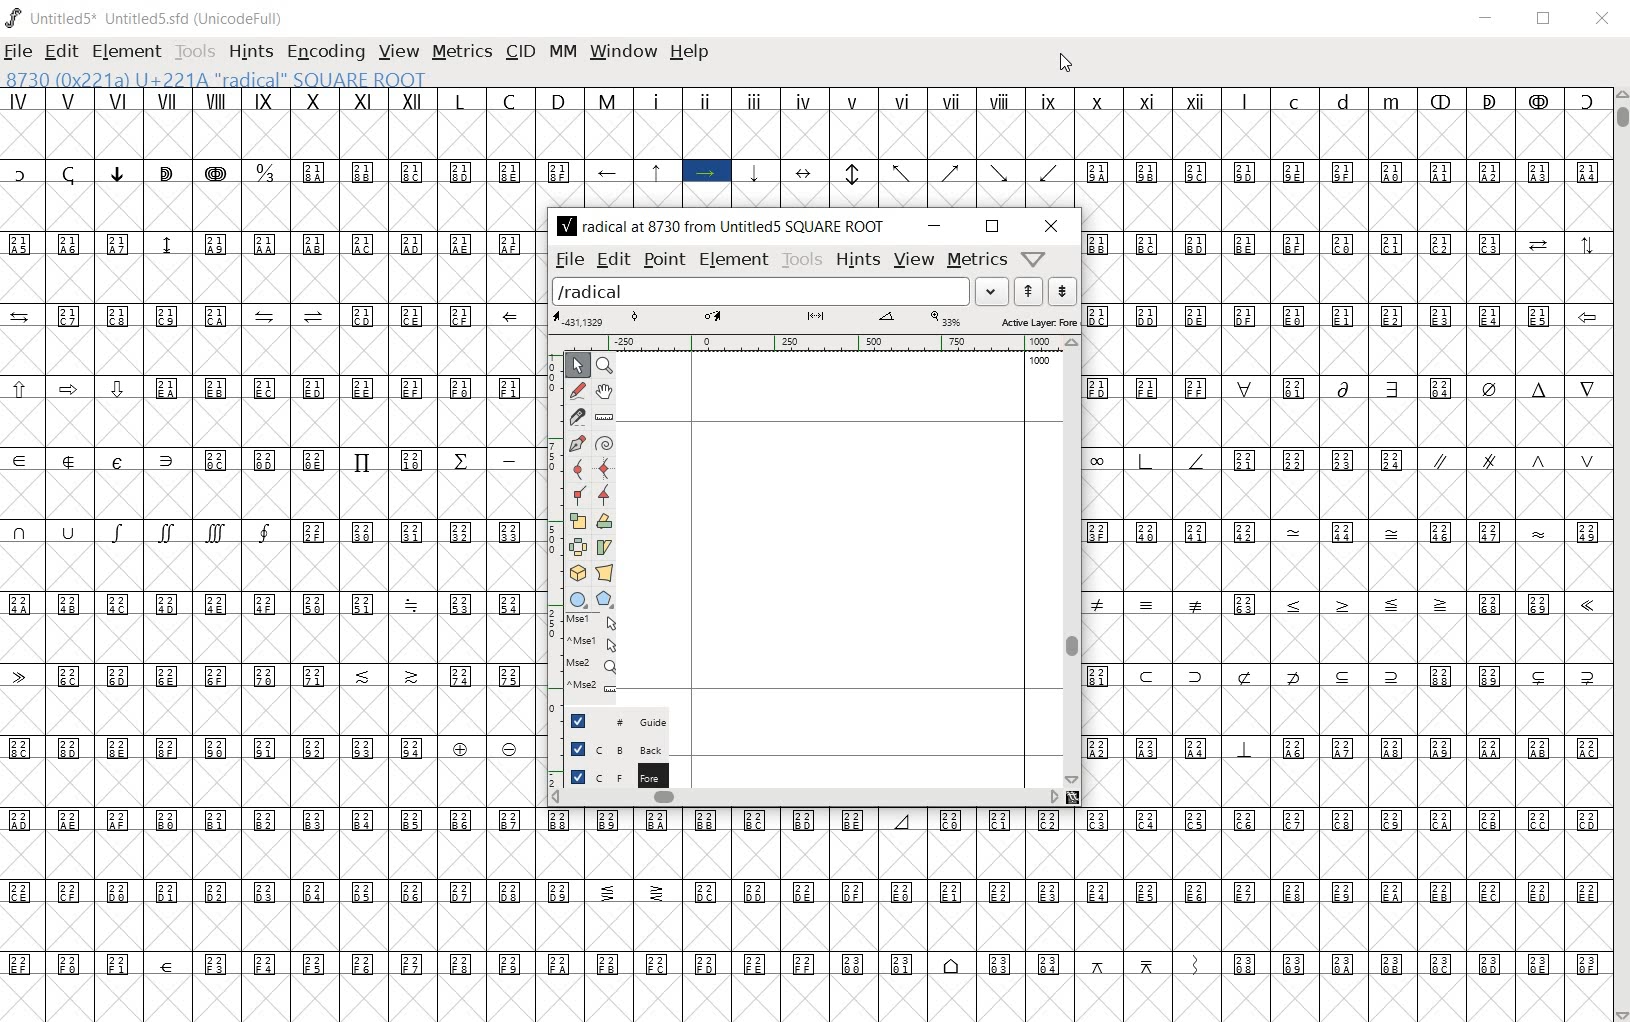 The image size is (1630, 1022). Describe the element at coordinates (459, 53) in the screenshot. I see `METRICS` at that location.